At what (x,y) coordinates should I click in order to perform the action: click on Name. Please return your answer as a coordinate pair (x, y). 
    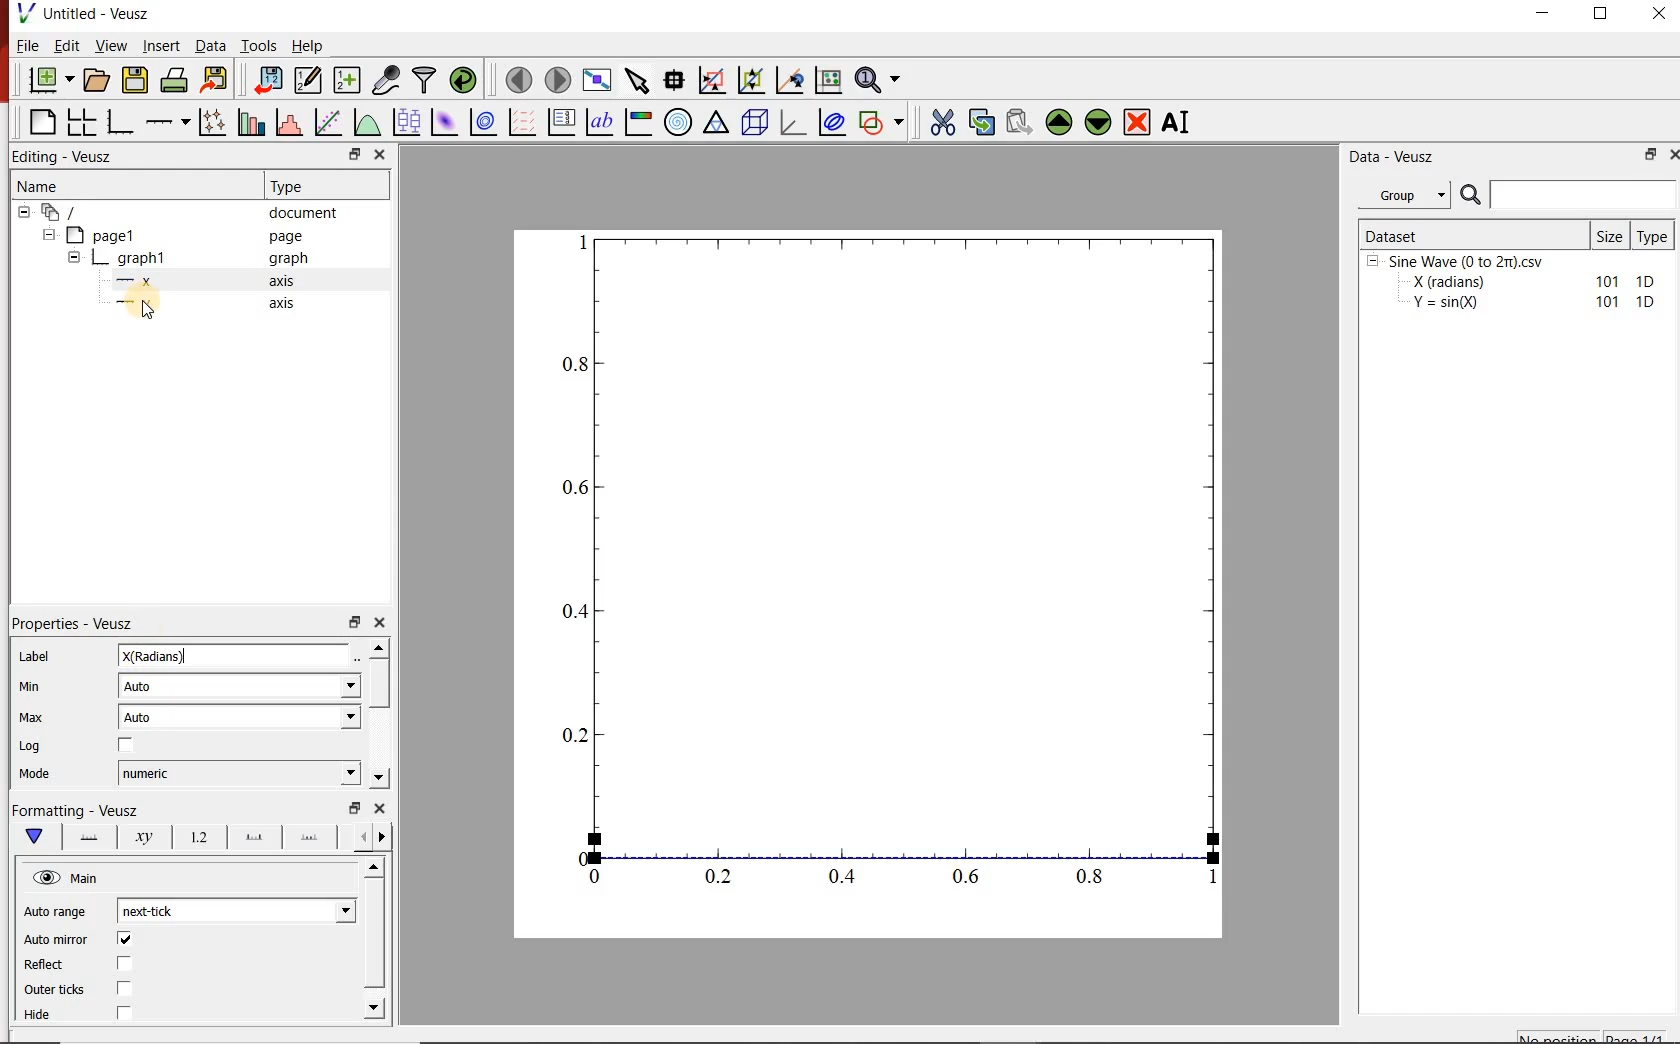
    Looking at the image, I should click on (36, 184).